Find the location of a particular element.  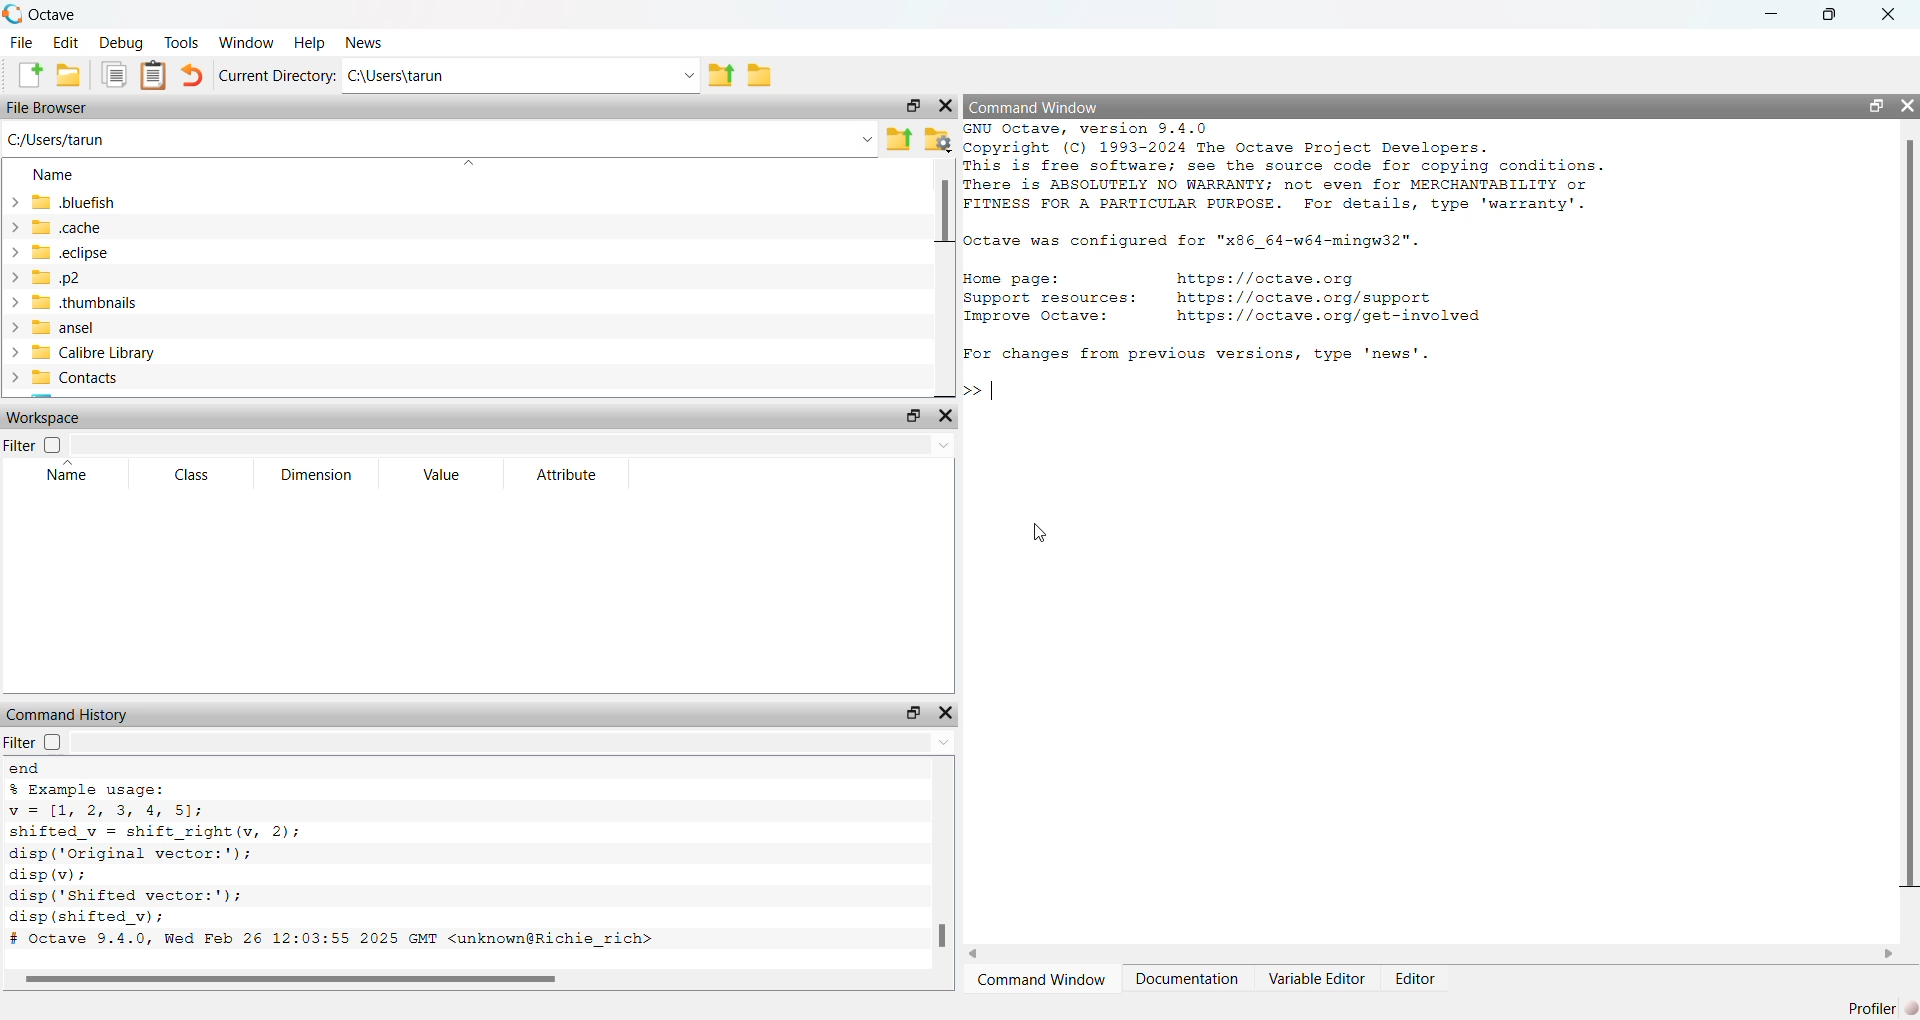

new script is located at coordinates (23, 77).